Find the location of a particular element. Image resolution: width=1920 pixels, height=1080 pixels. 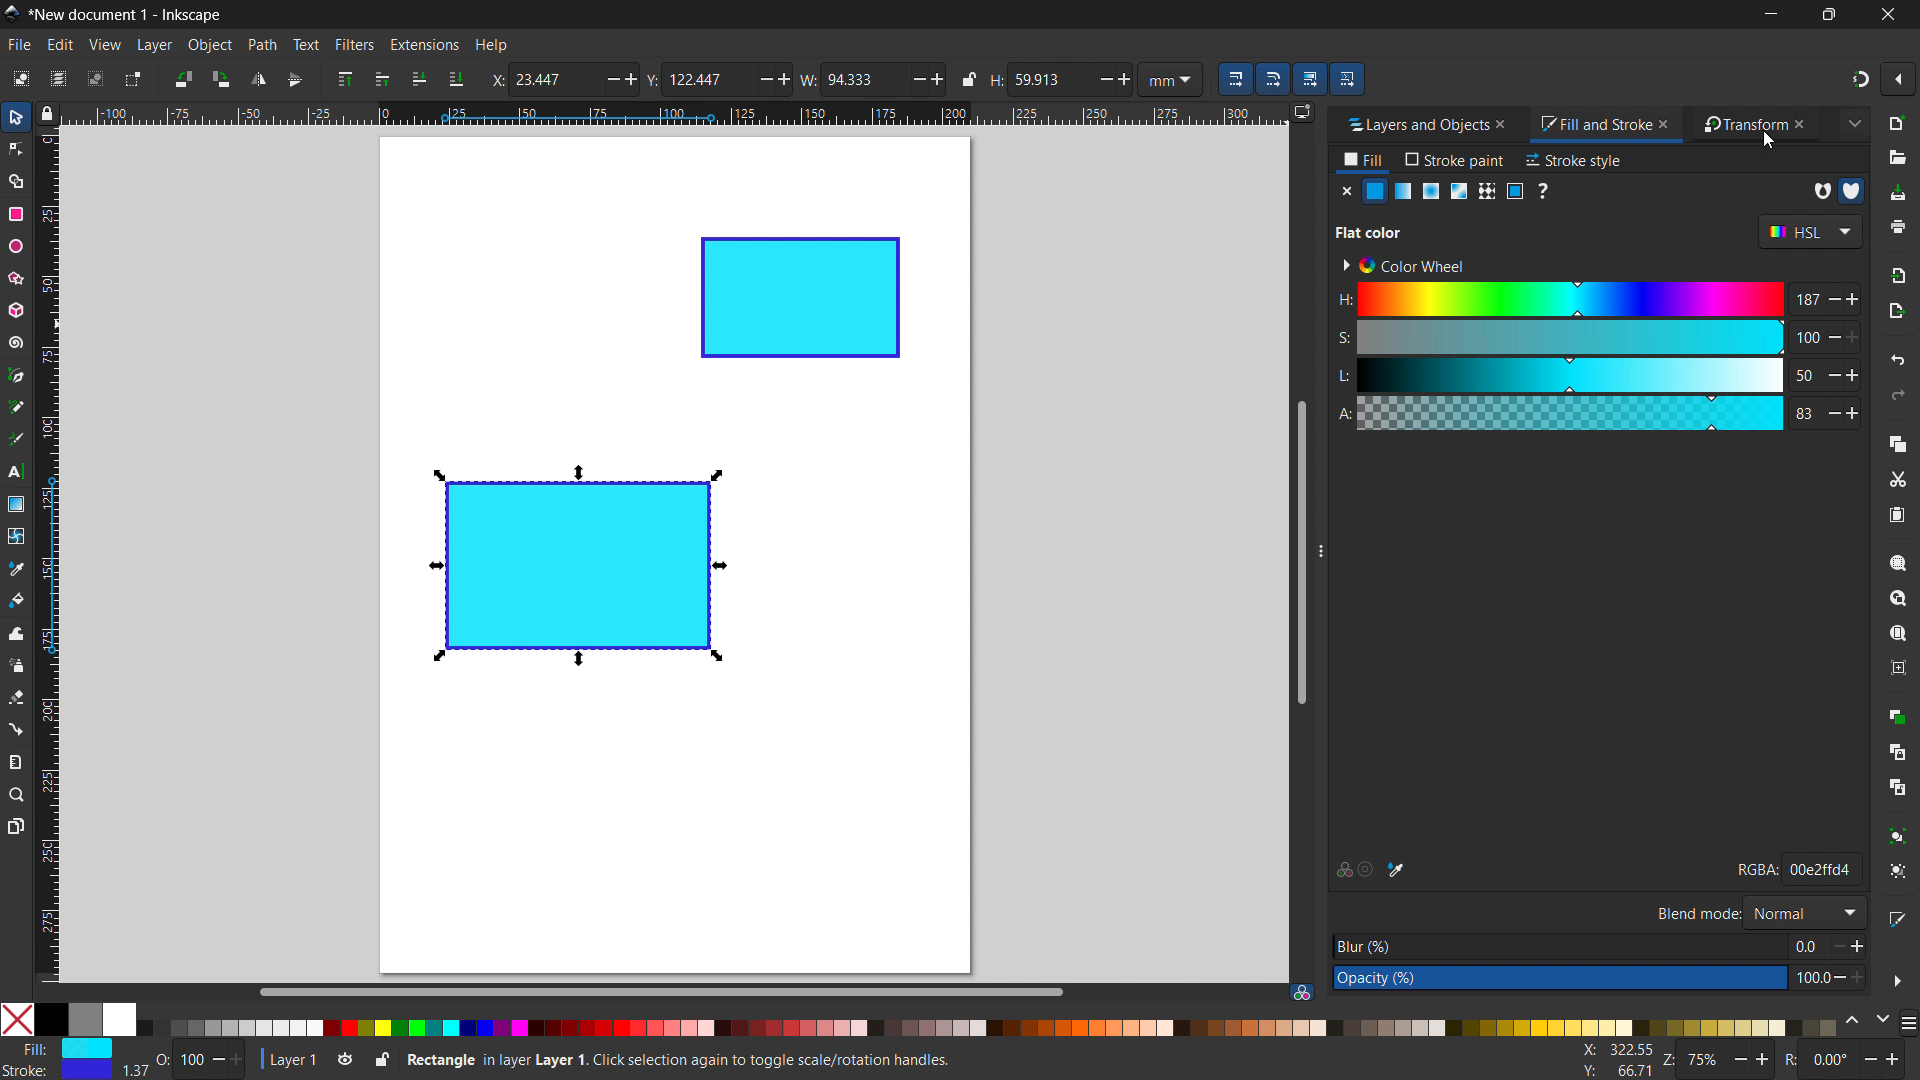

flip horizontal is located at coordinates (257, 79).